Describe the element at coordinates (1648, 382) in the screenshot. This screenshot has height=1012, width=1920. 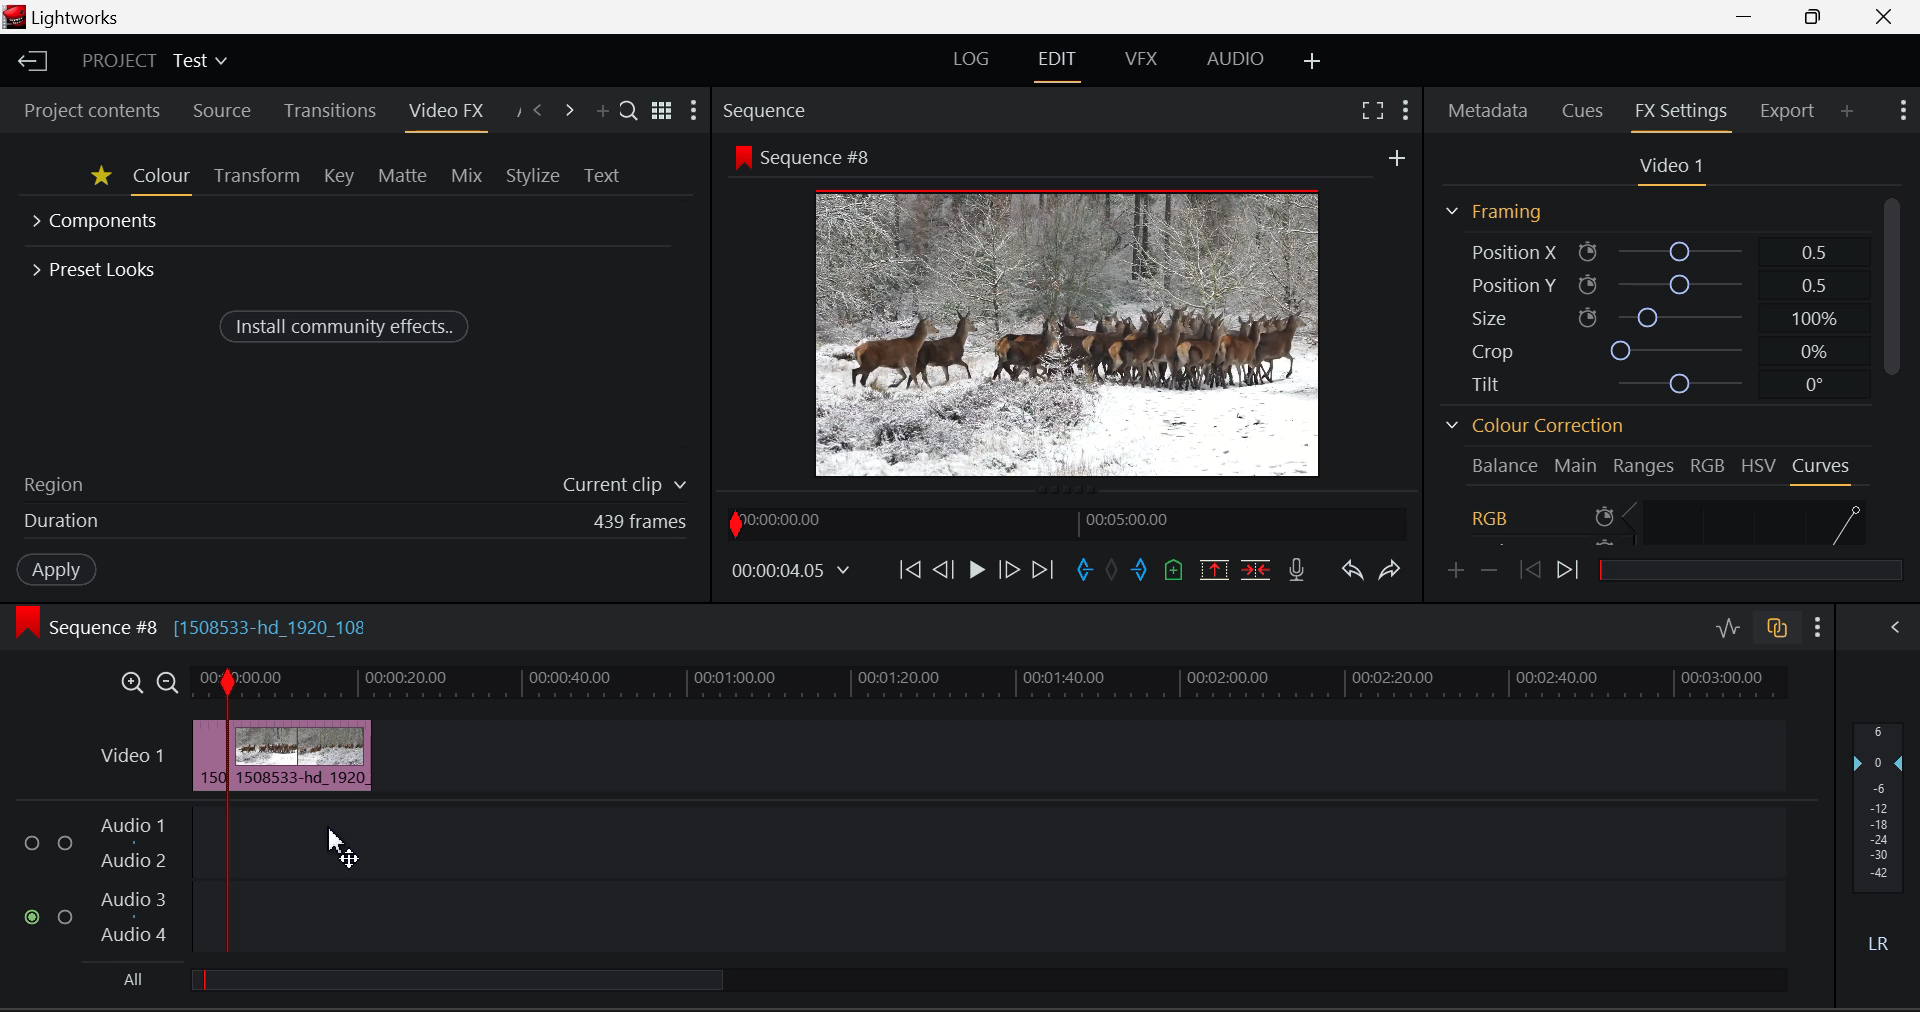
I see `Tilt` at that location.